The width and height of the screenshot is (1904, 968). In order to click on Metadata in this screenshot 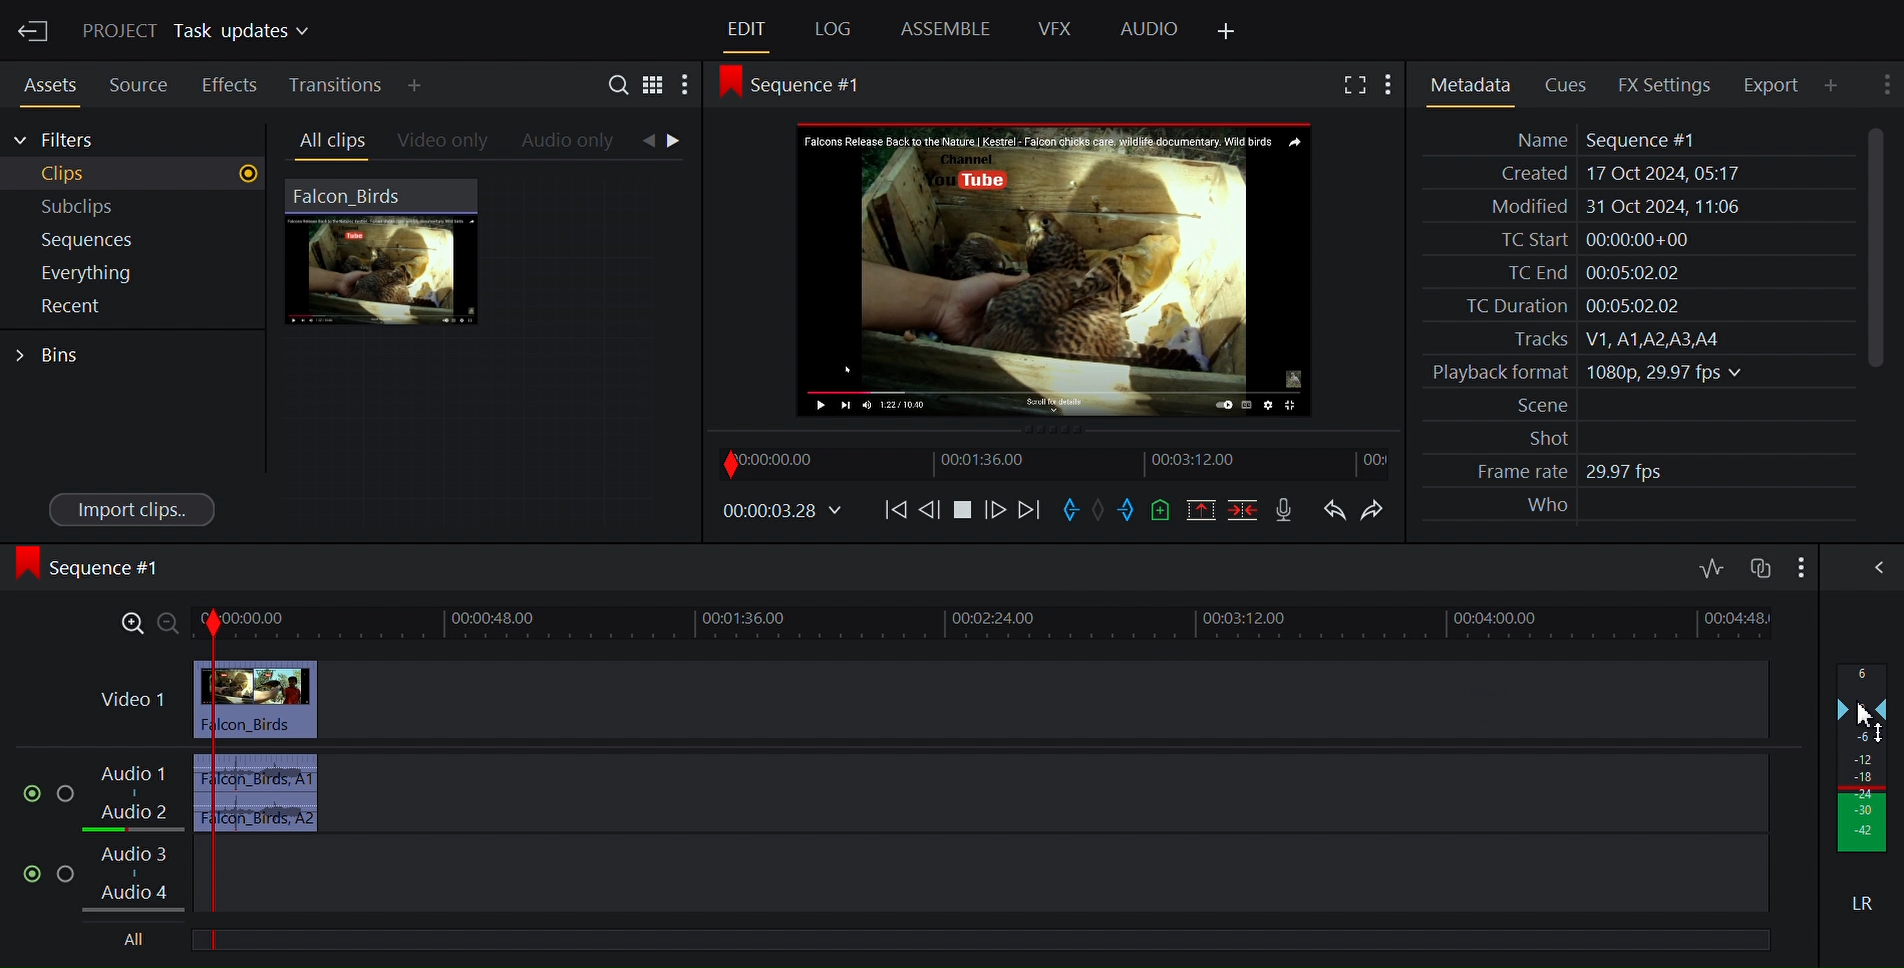, I will do `click(1470, 82)`.